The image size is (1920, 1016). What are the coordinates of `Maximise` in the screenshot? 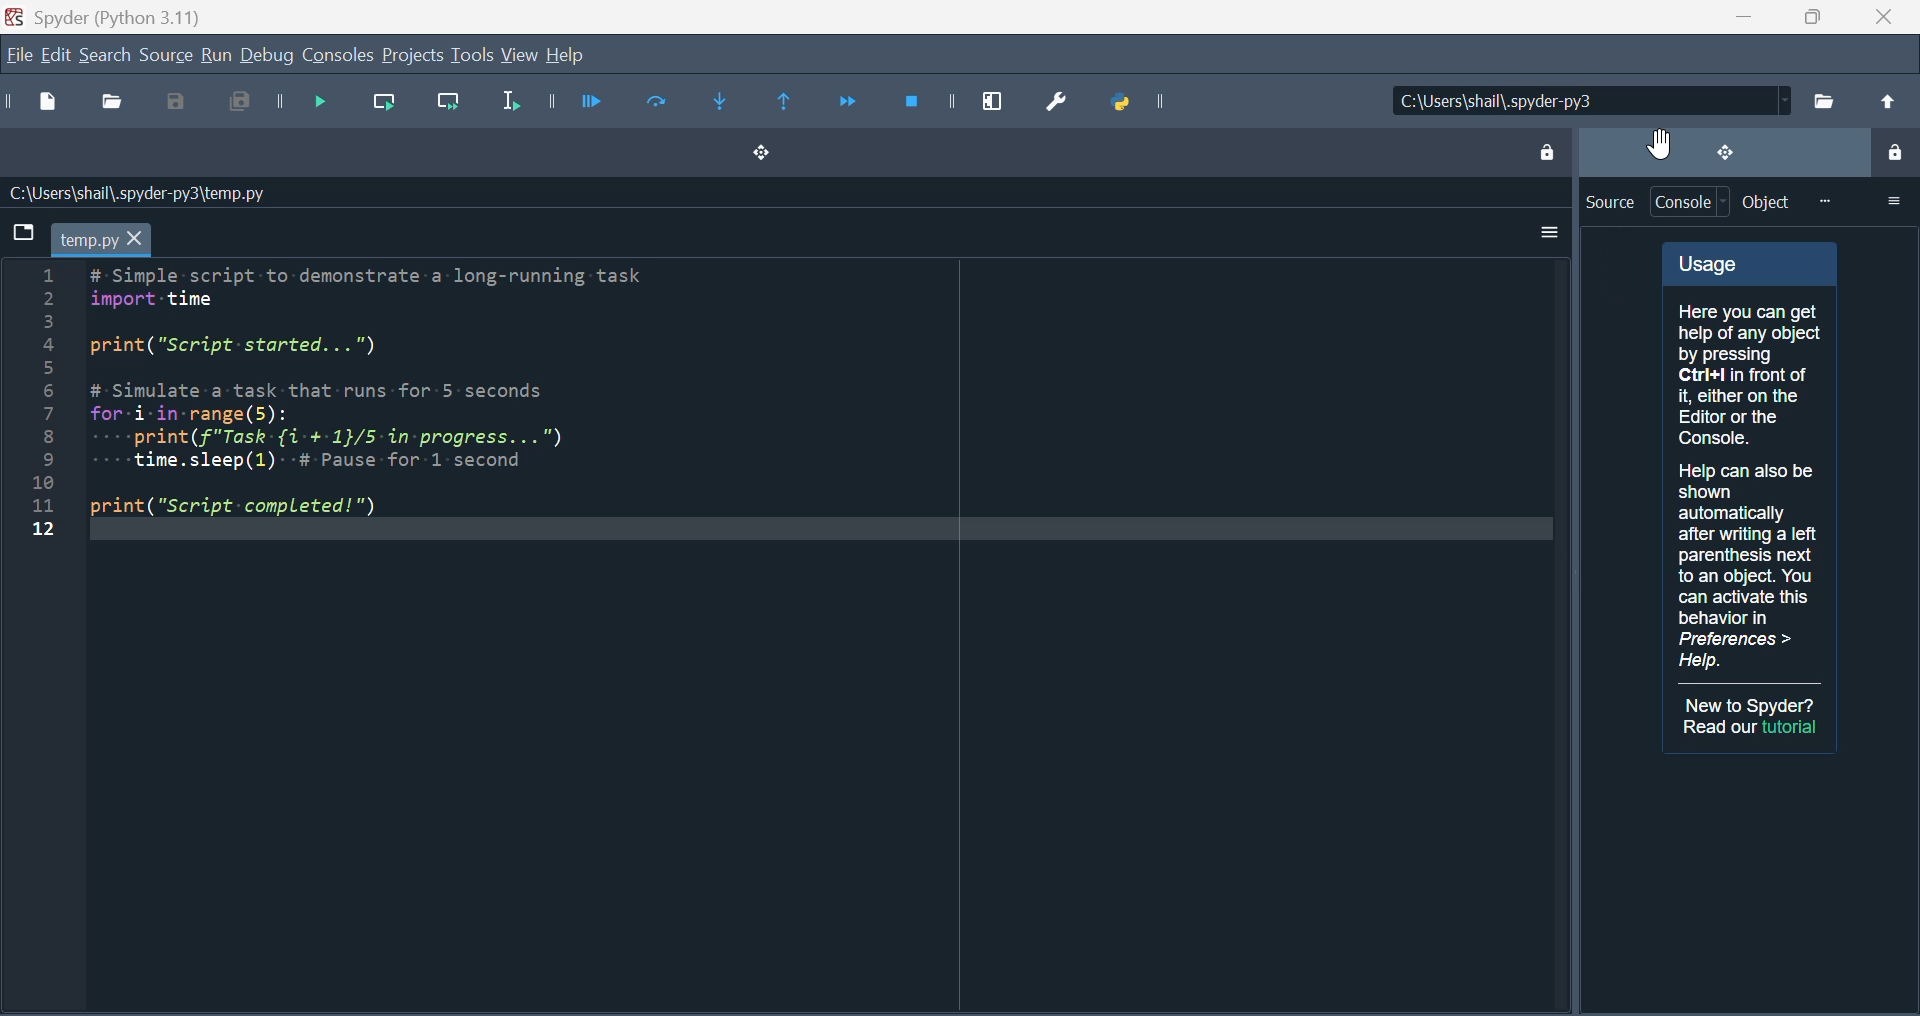 It's located at (1805, 17).